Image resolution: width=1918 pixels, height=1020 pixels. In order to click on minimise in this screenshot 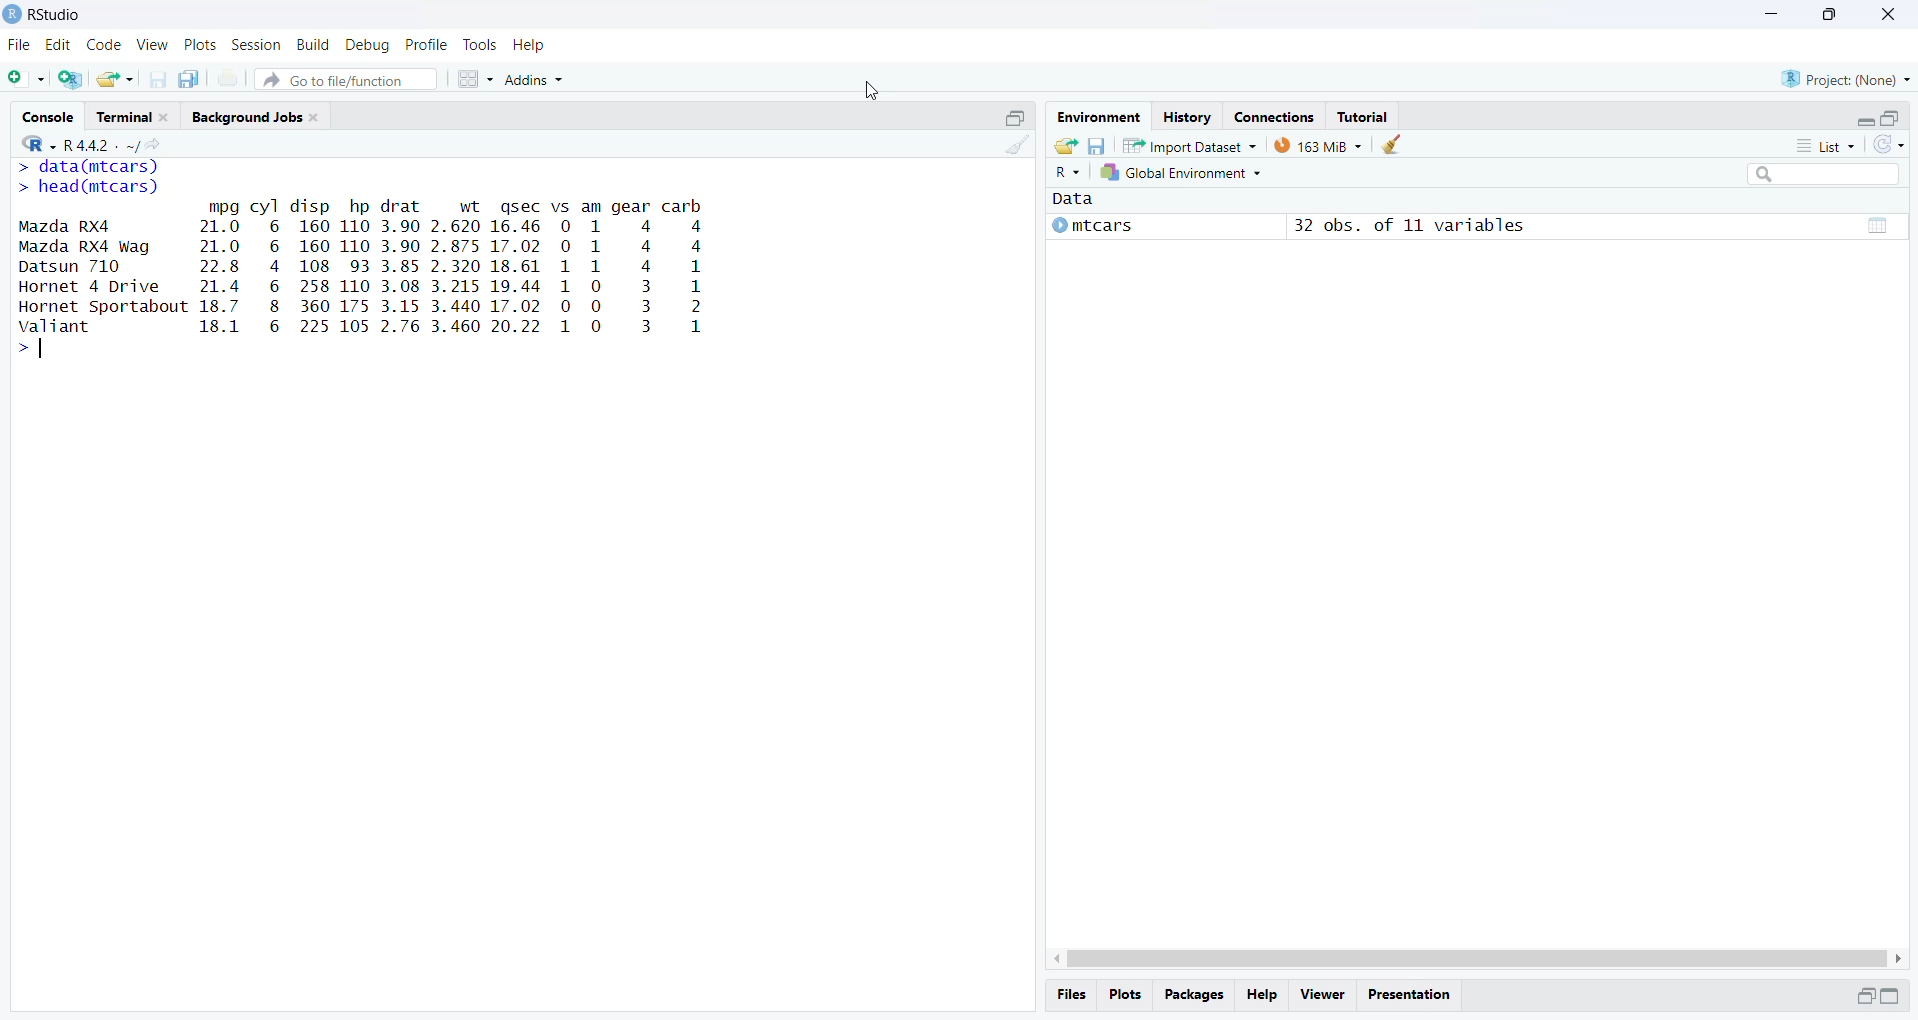, I will do `click(1775, 12)`.